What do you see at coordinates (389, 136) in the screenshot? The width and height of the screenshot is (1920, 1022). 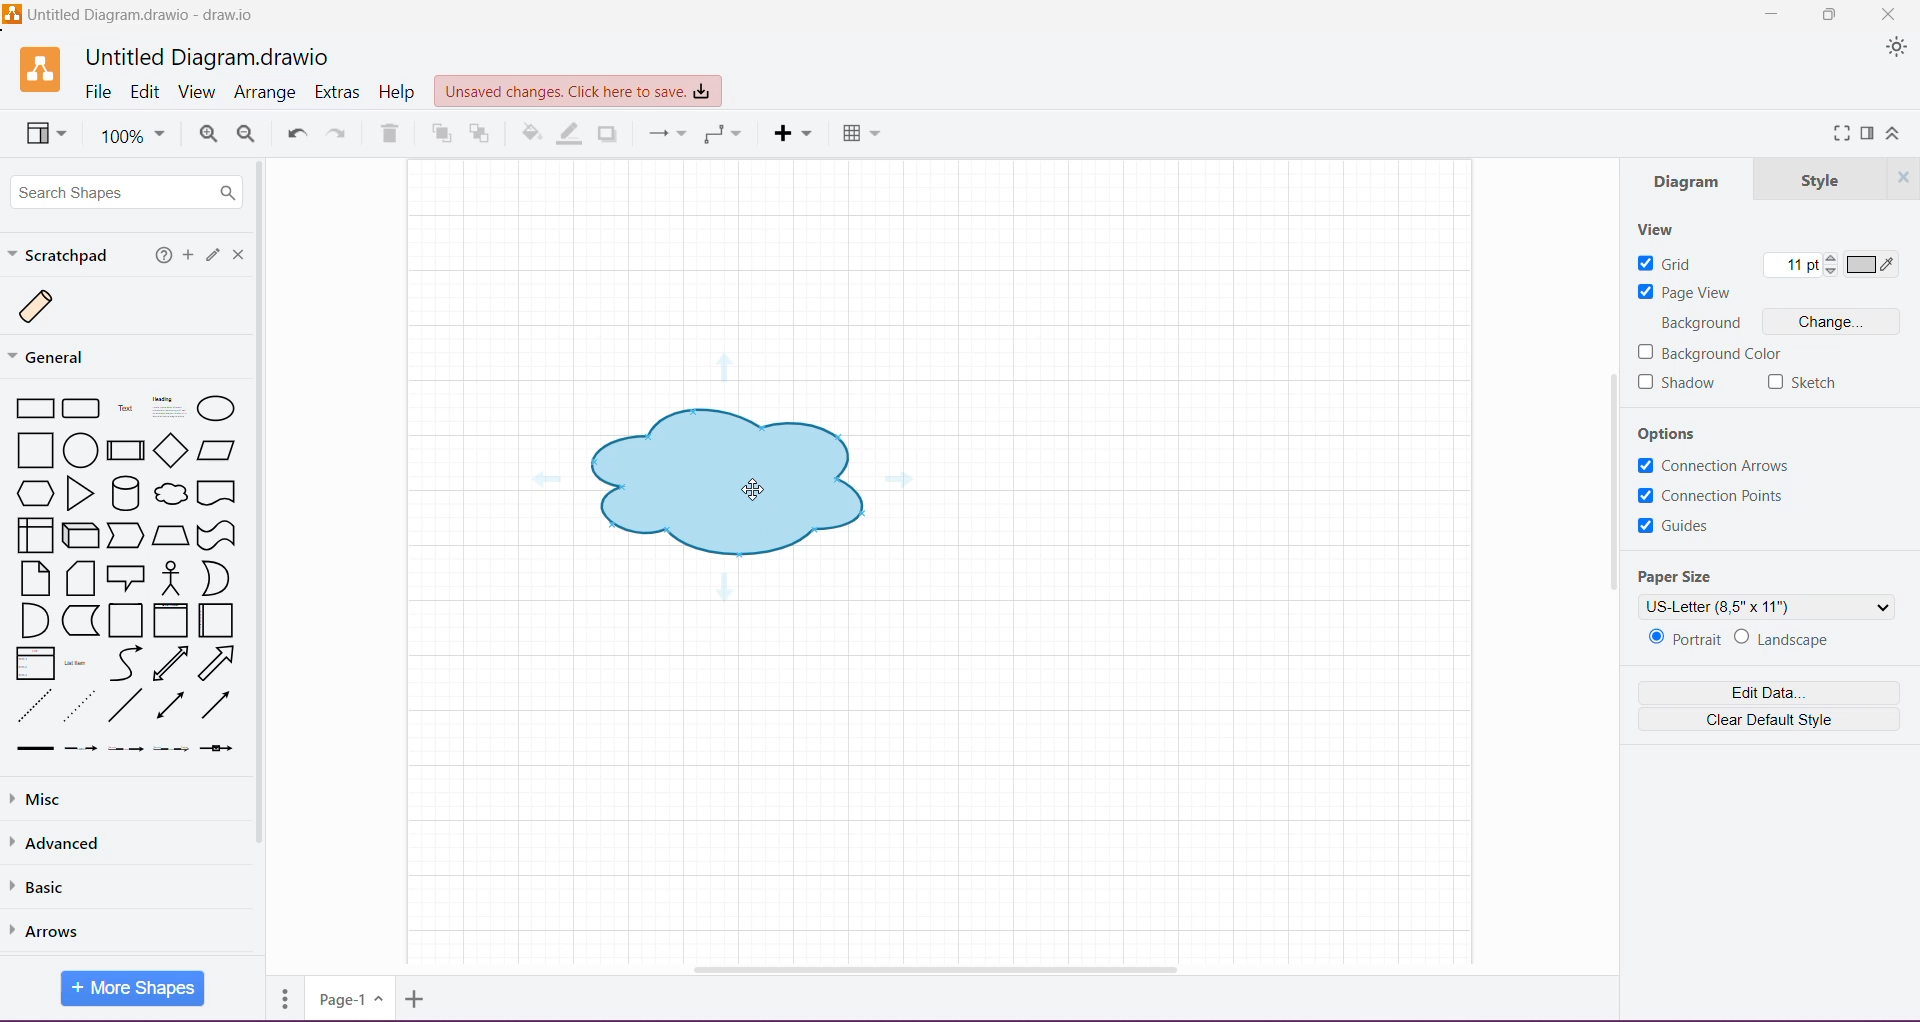 I see `Trash` at bounding box center [389, 136].